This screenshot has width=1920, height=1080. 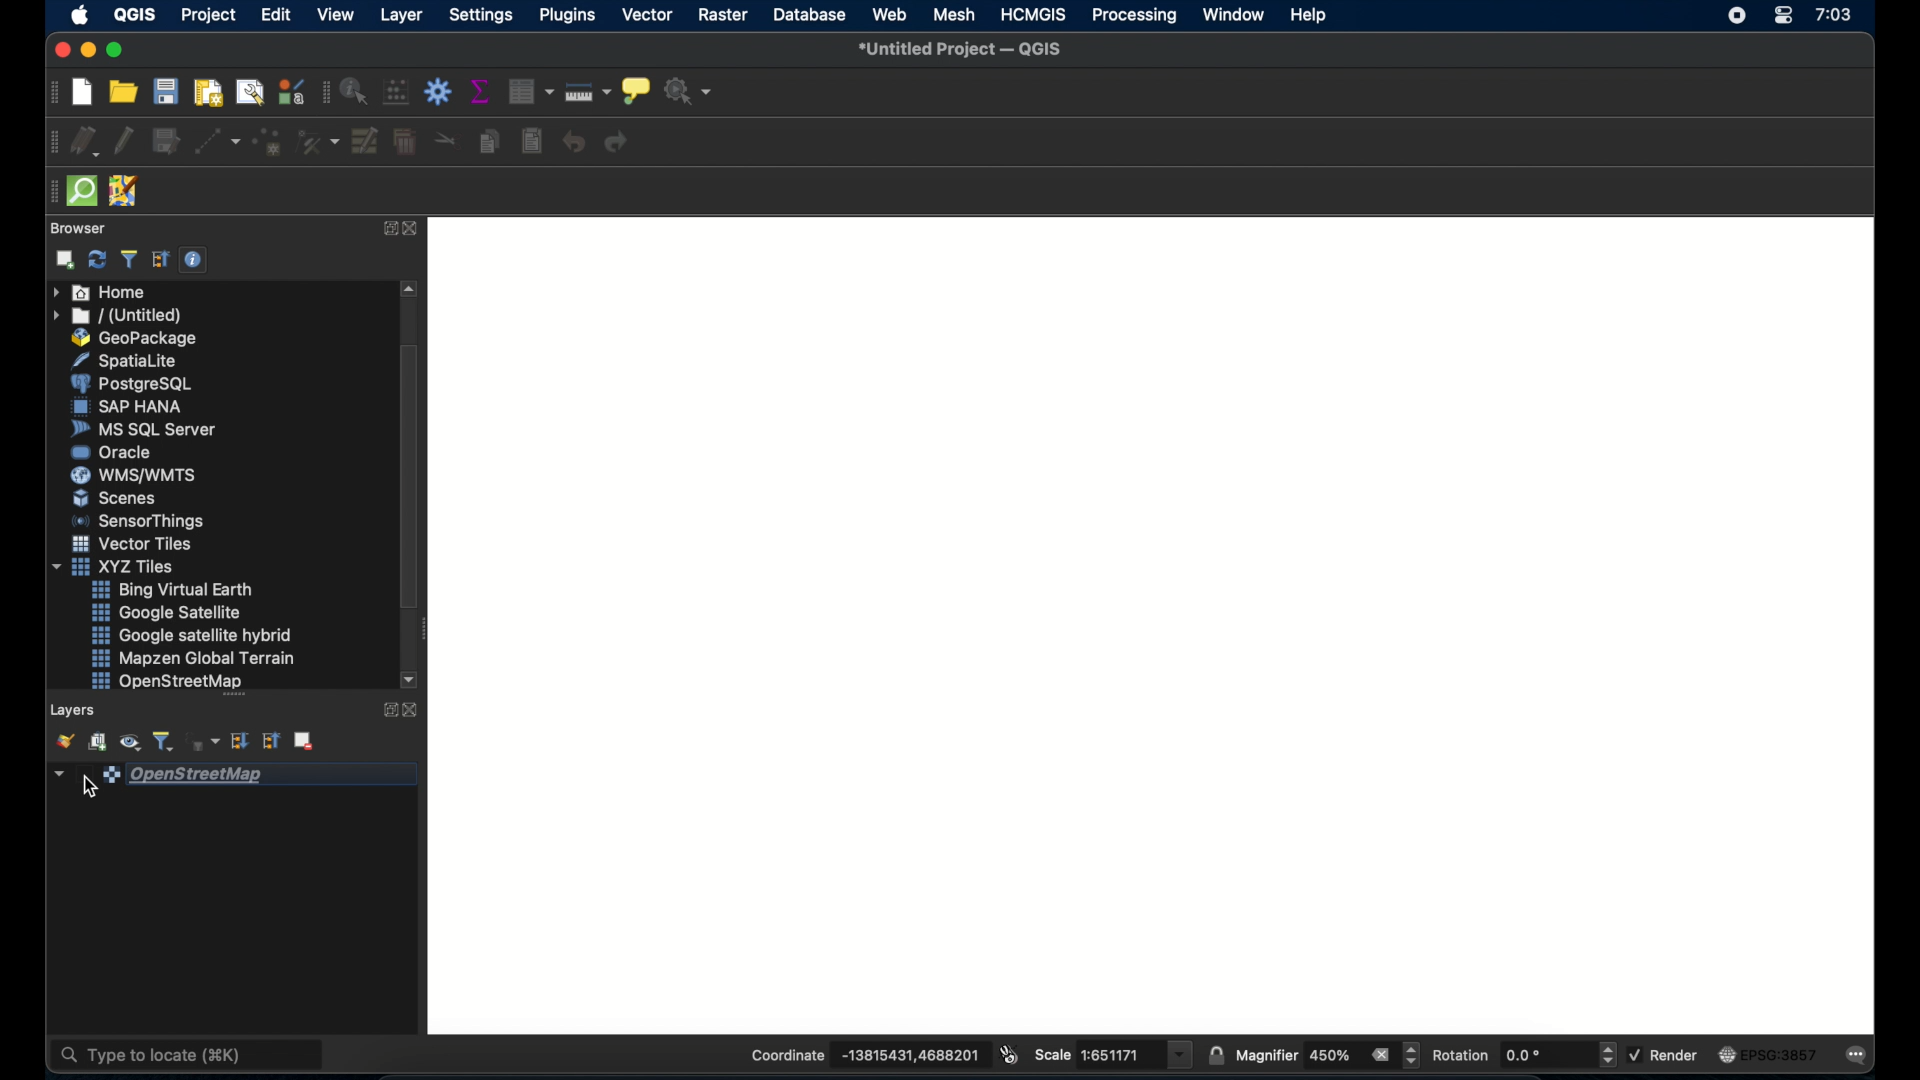 I want to click on collapse. all, so click(x=161, y=261).